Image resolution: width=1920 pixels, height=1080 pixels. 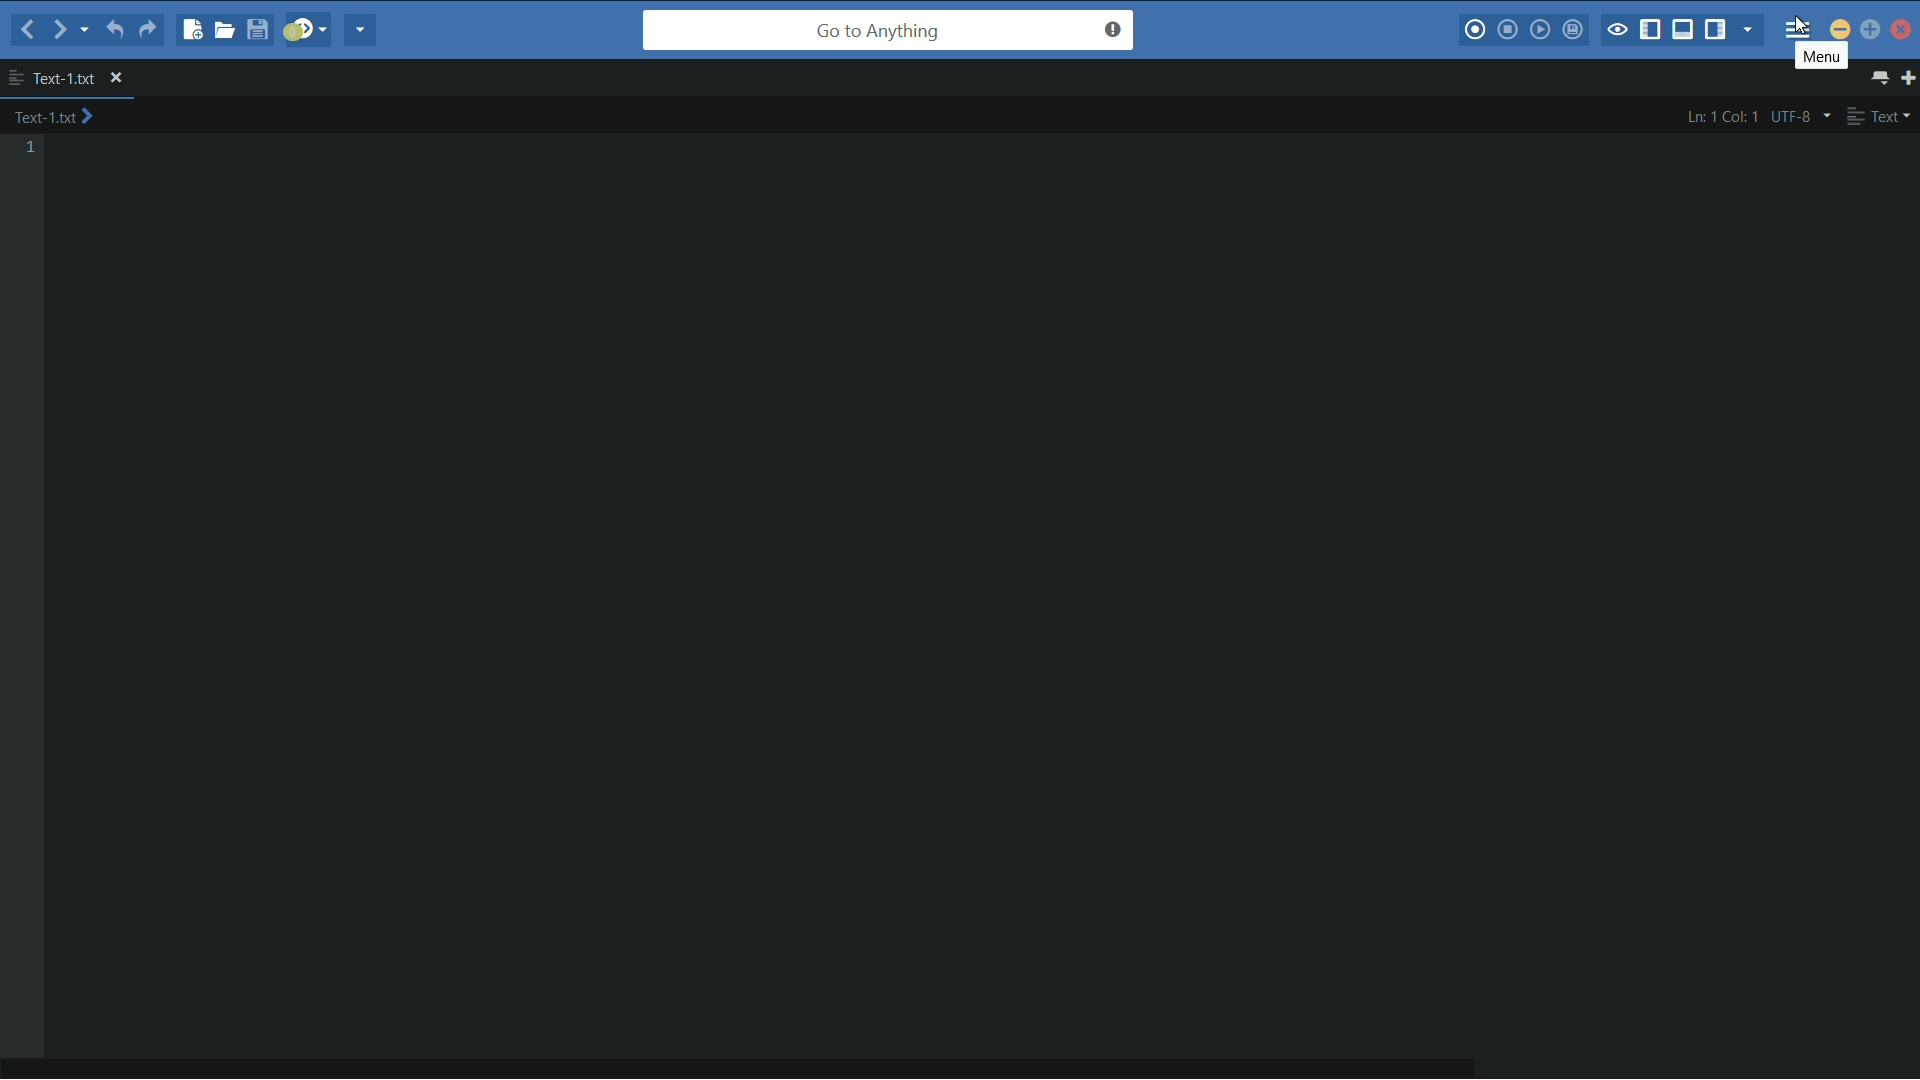 What do you see at coordinates (28, 29) in the screenshot?
I see `back` at bounding box center [28, 29].